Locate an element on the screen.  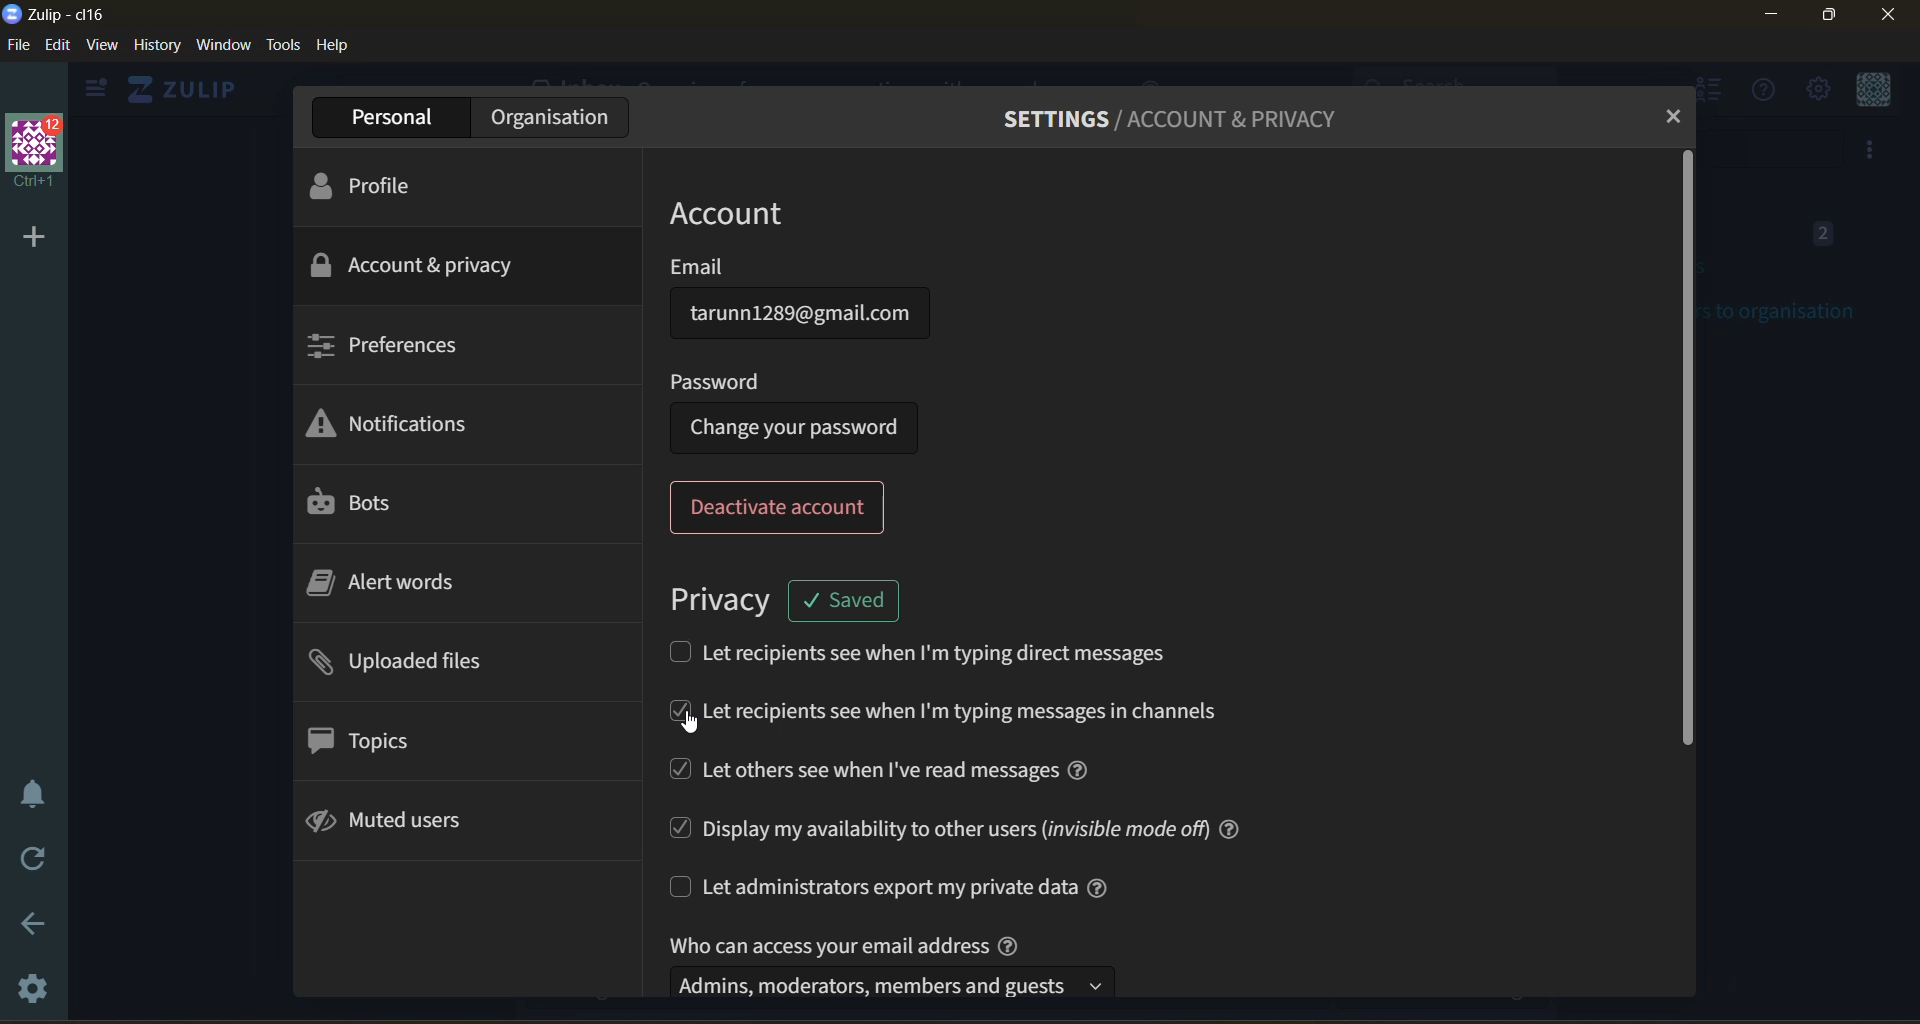
close tab is located at coordinates (1668, 117).